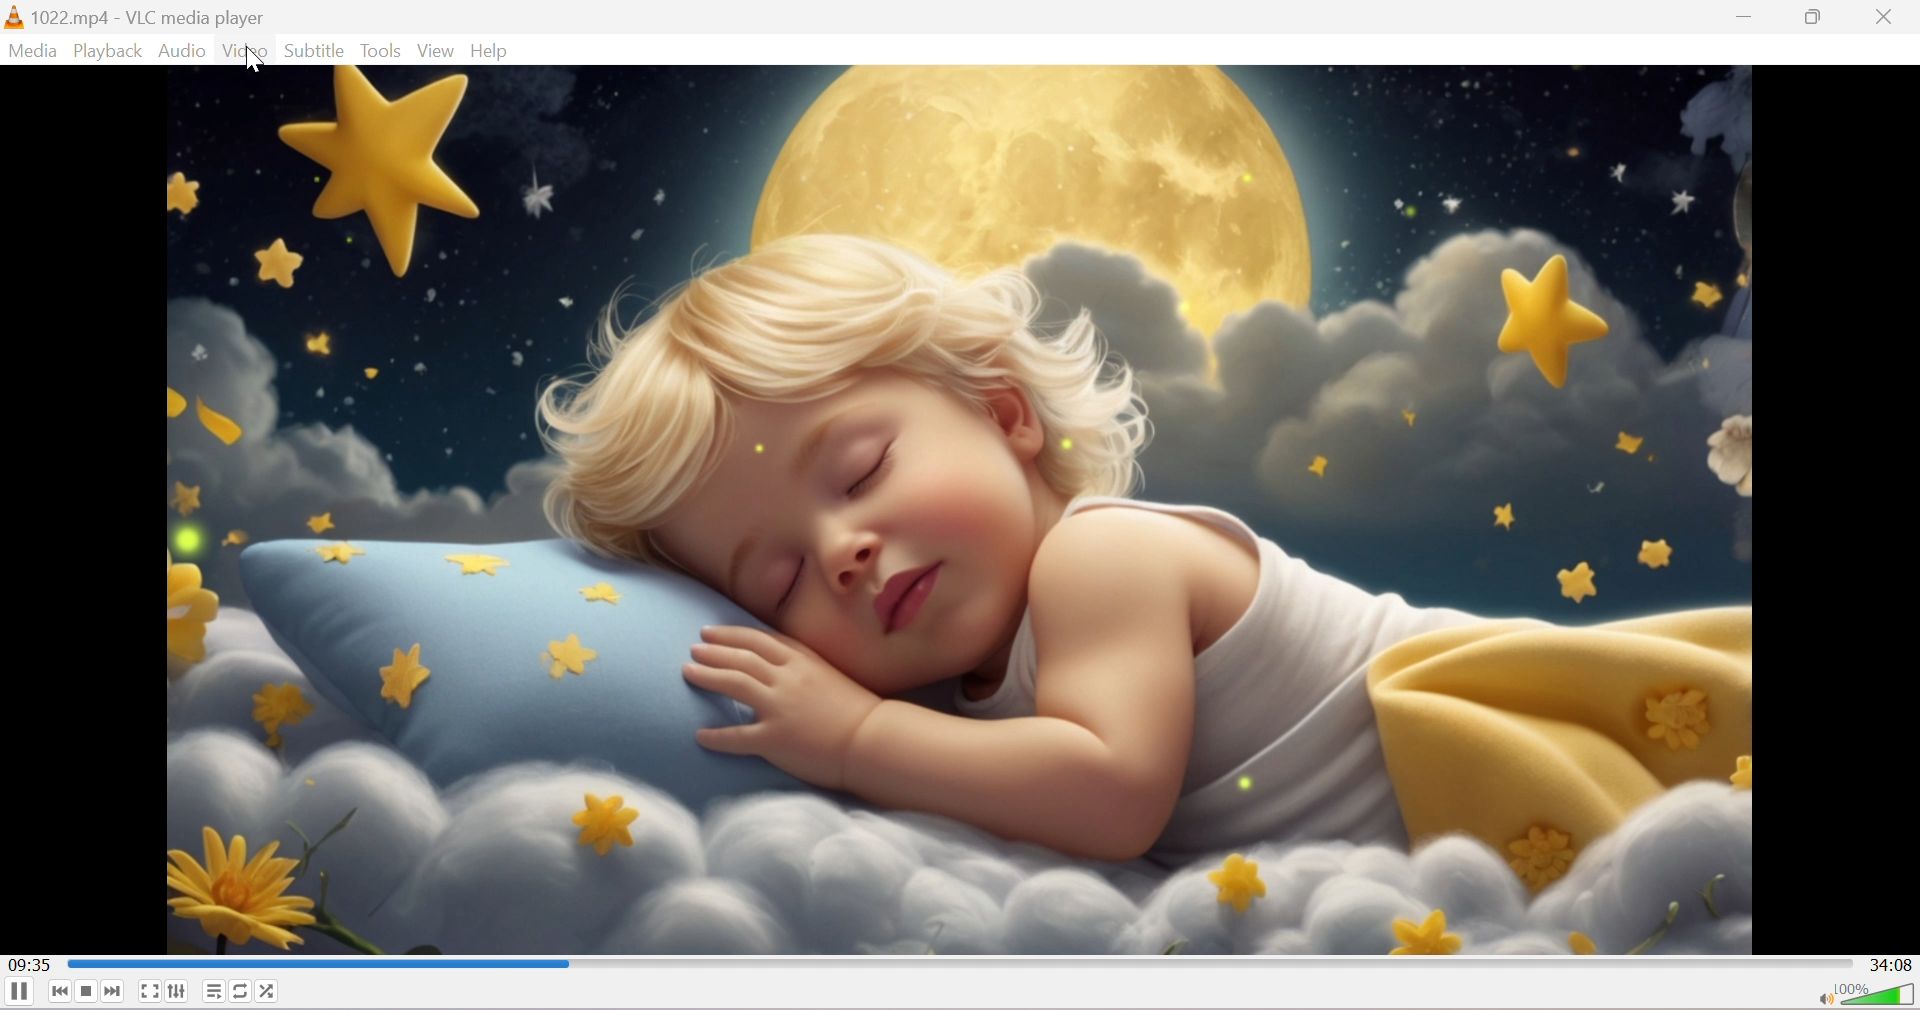 Image resolution: width=1920 pixels, height=1010 pixels. What do you see at coordinates (1894, 963) in the screenshot?
I see `34:08` at bounding box center [1894, 963].